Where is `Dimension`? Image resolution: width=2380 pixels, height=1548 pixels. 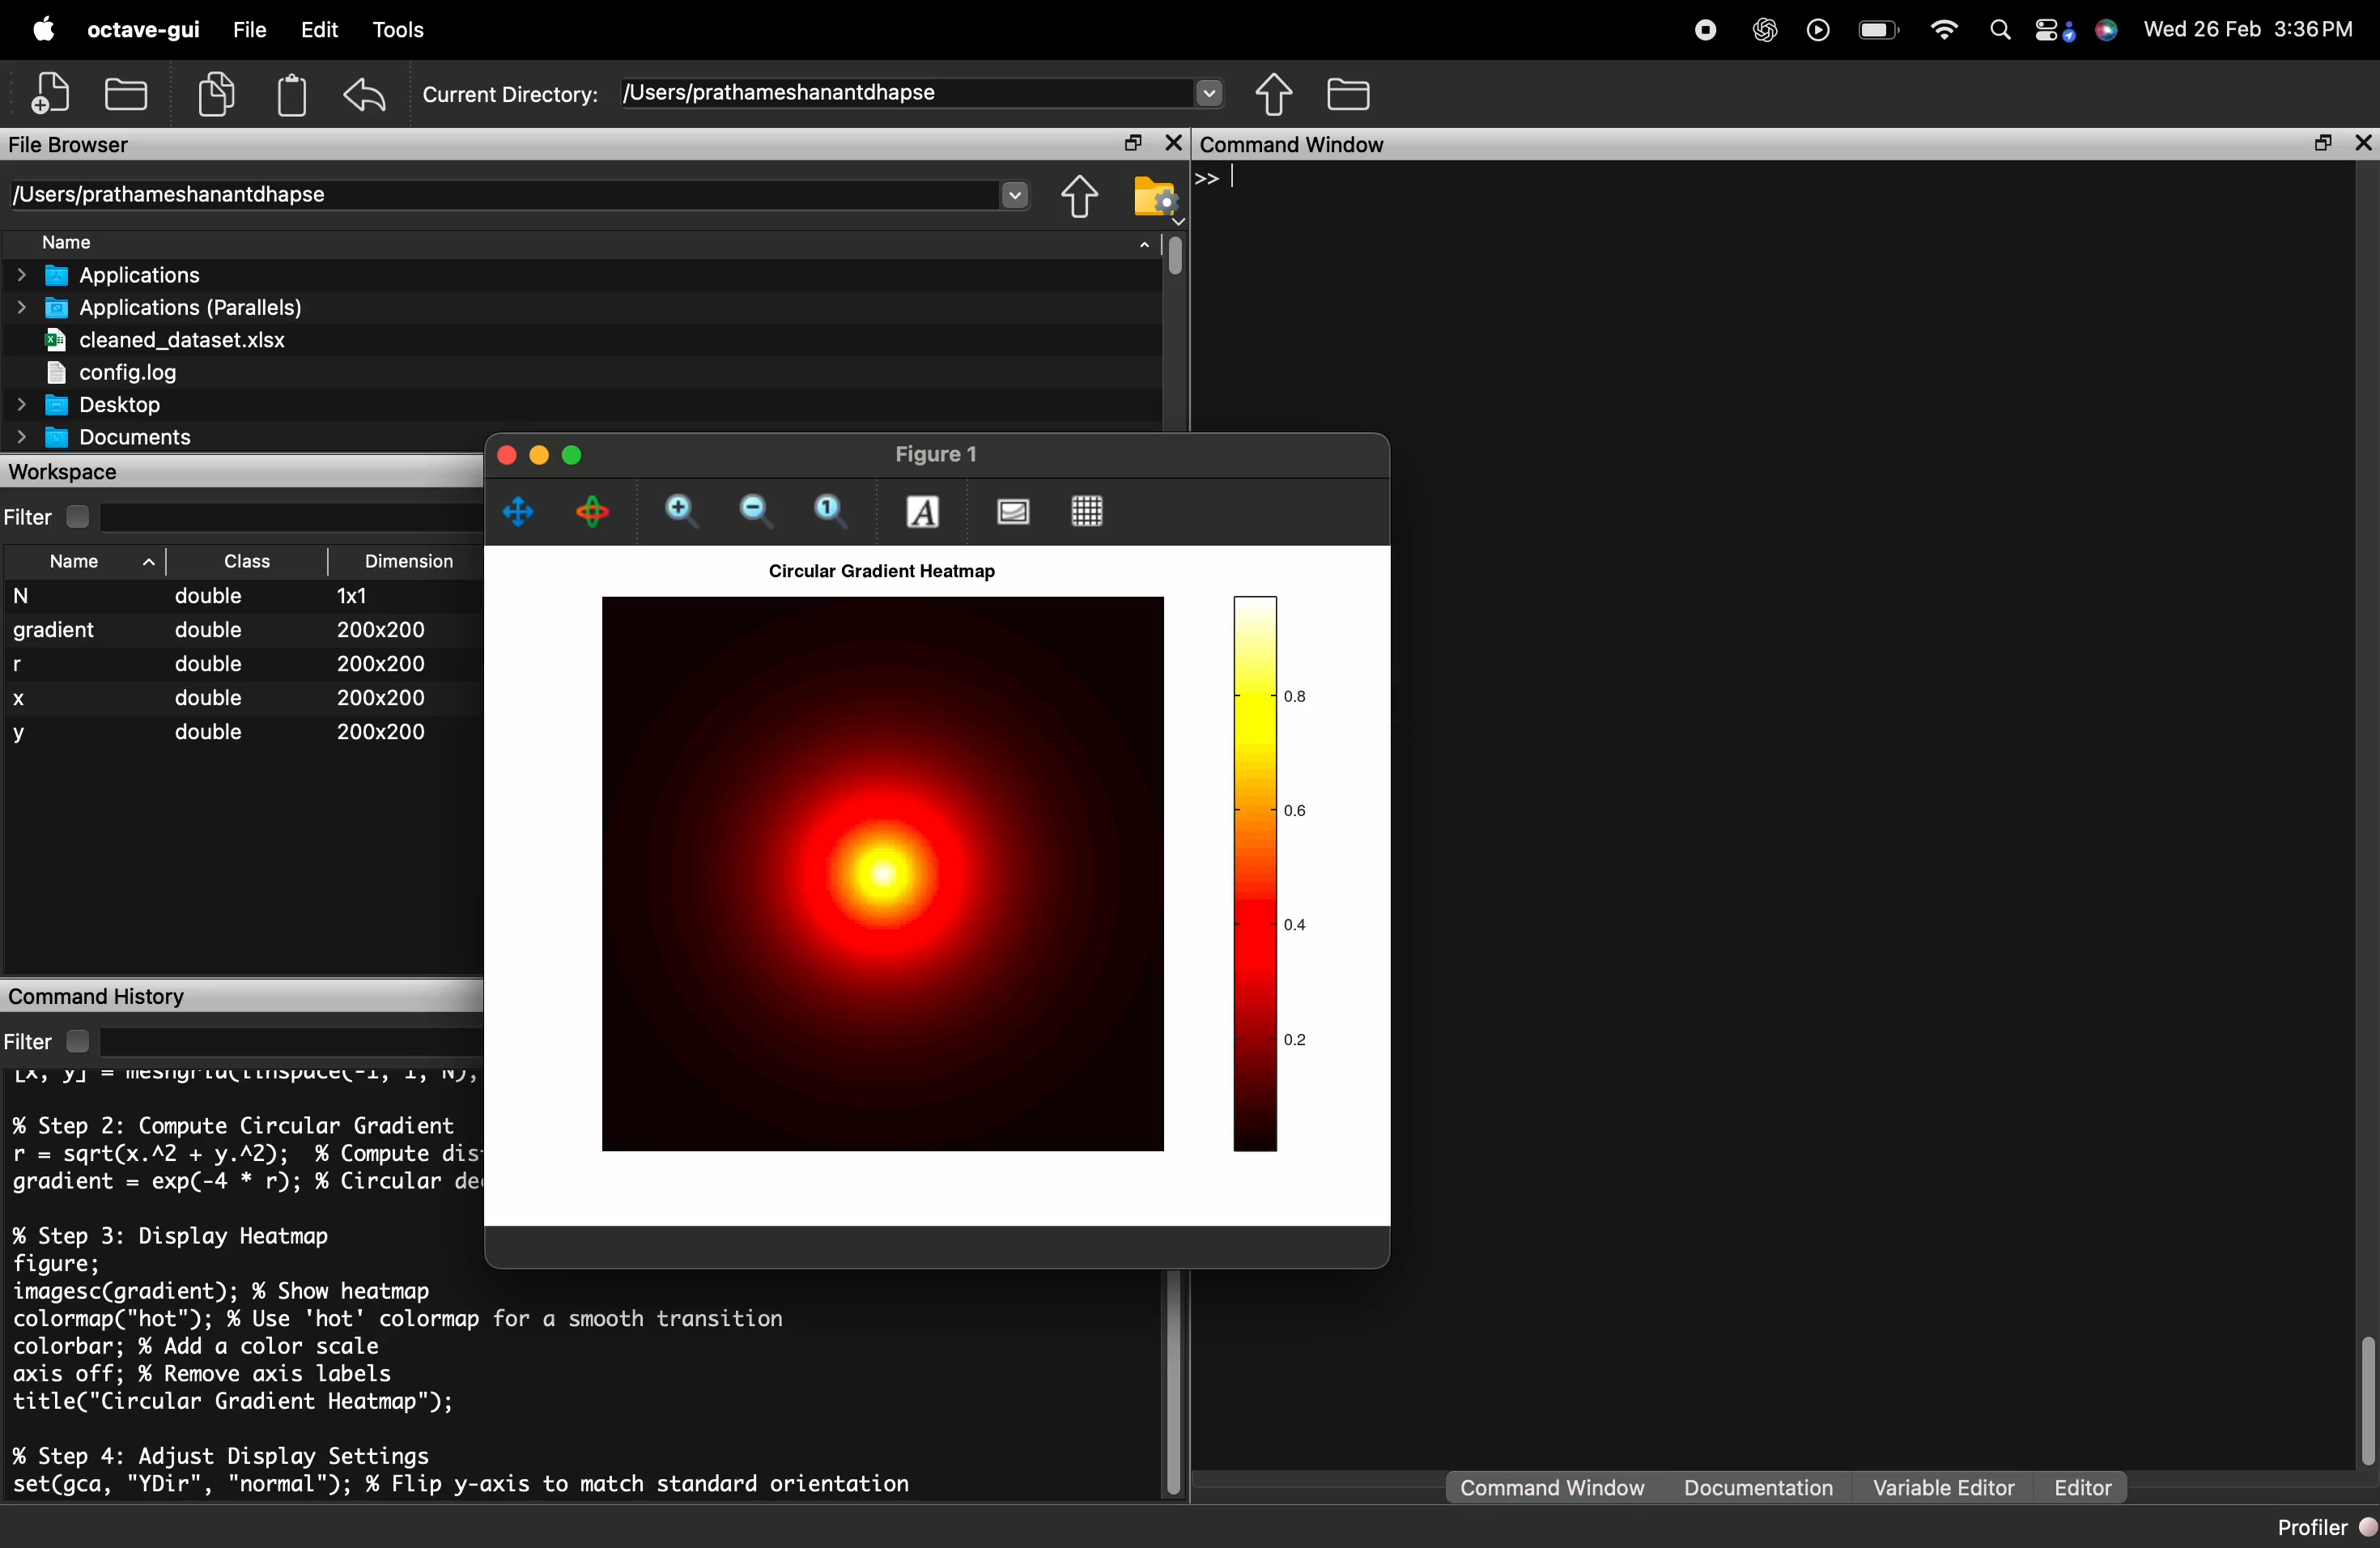 Dimension is located at coordinates (405, 562).